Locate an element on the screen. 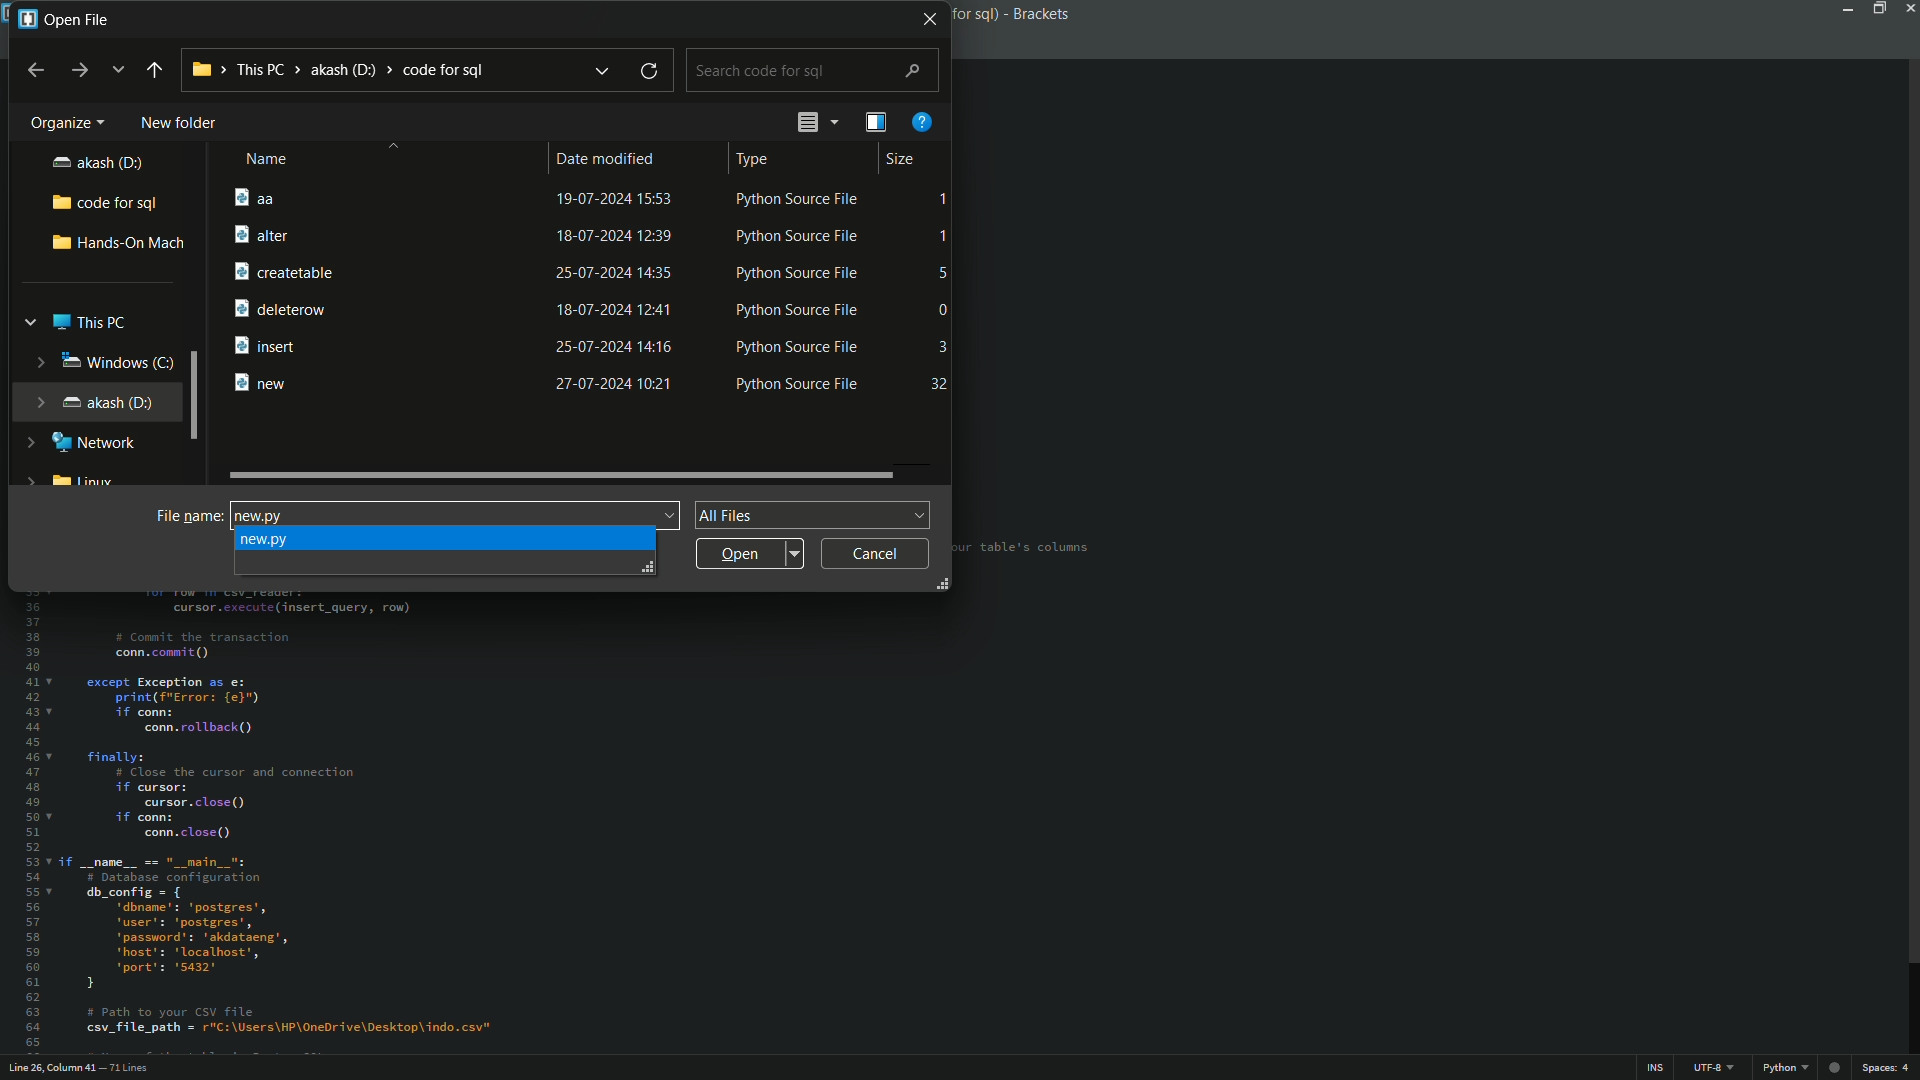  27-07-2024 10:21 is located at coordinates (616, 385).